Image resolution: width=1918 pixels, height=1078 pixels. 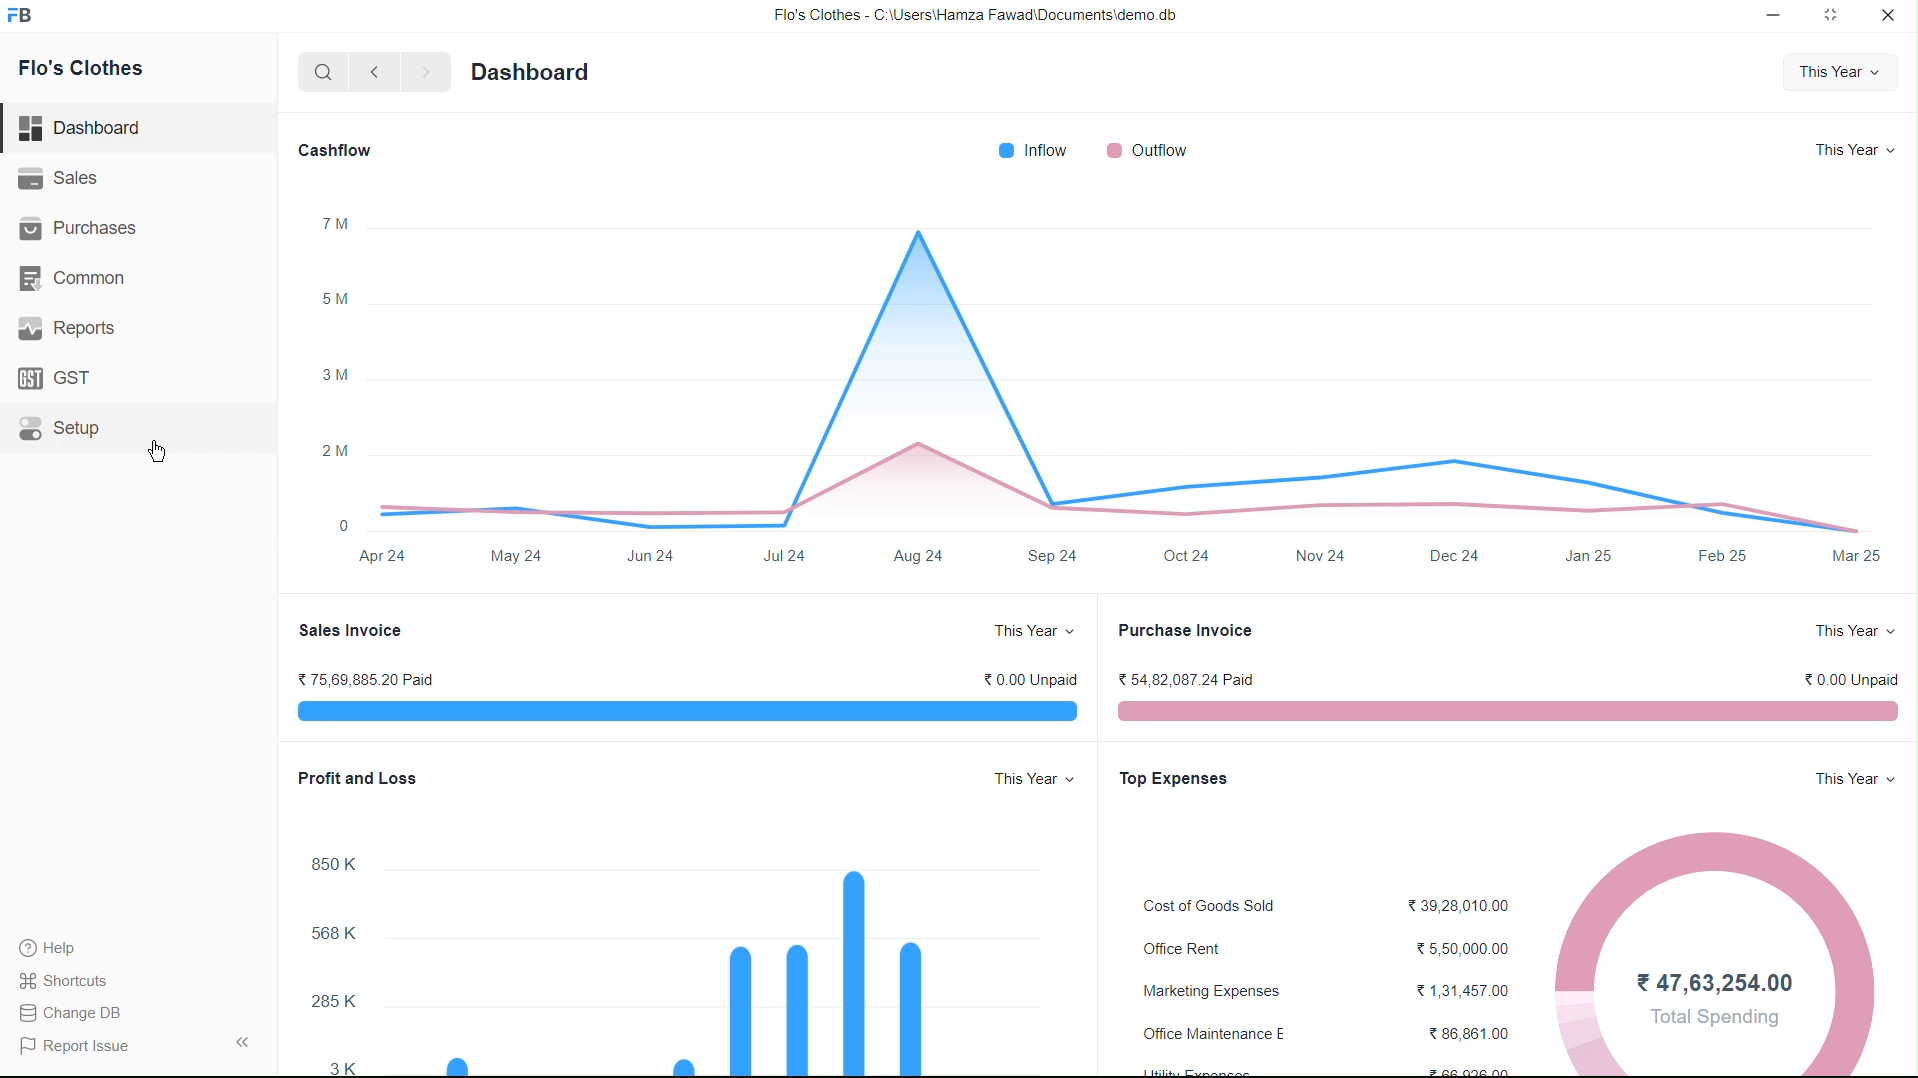 What do you see at coordinates (56, 948) in the screenshot?
I see `Help` at bounding box center [56, 948].